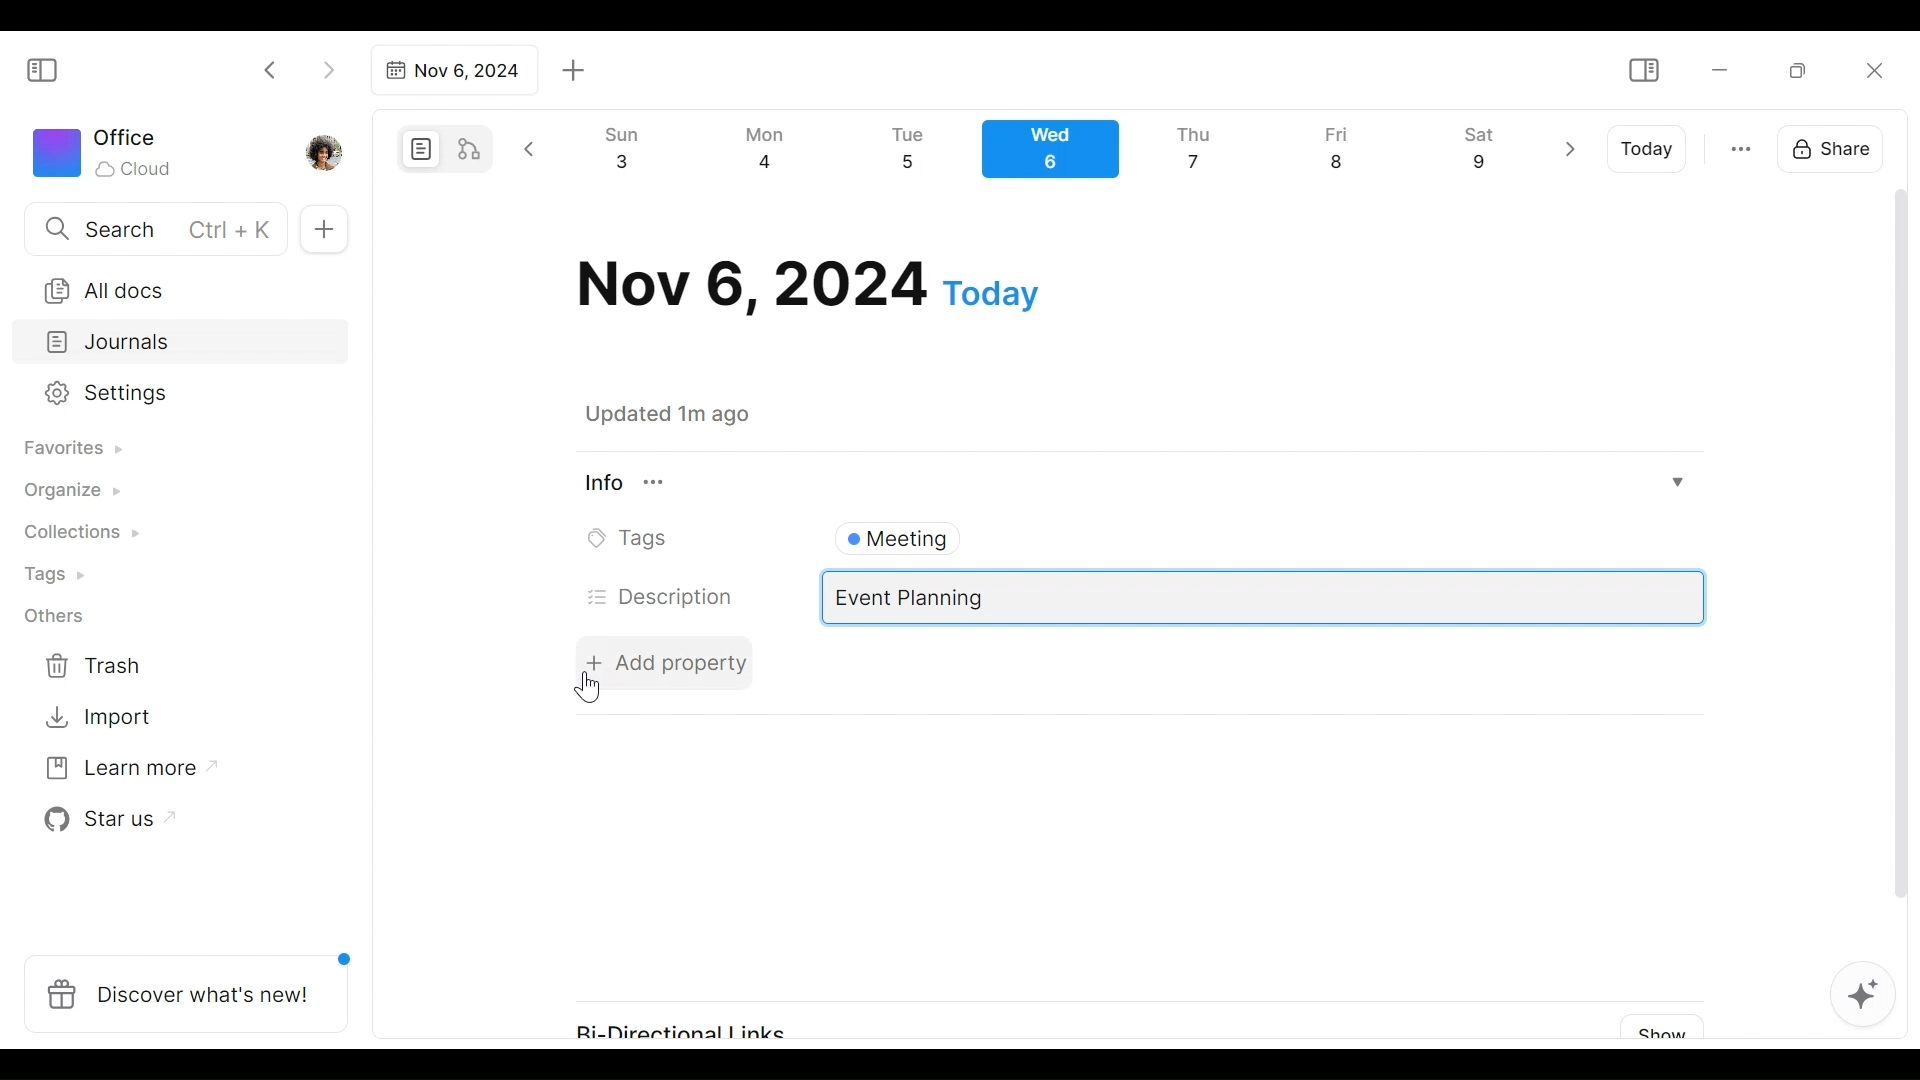 The height and width of the screenshot is (1080, 1920). I want to click on Others, so click(55, 616).